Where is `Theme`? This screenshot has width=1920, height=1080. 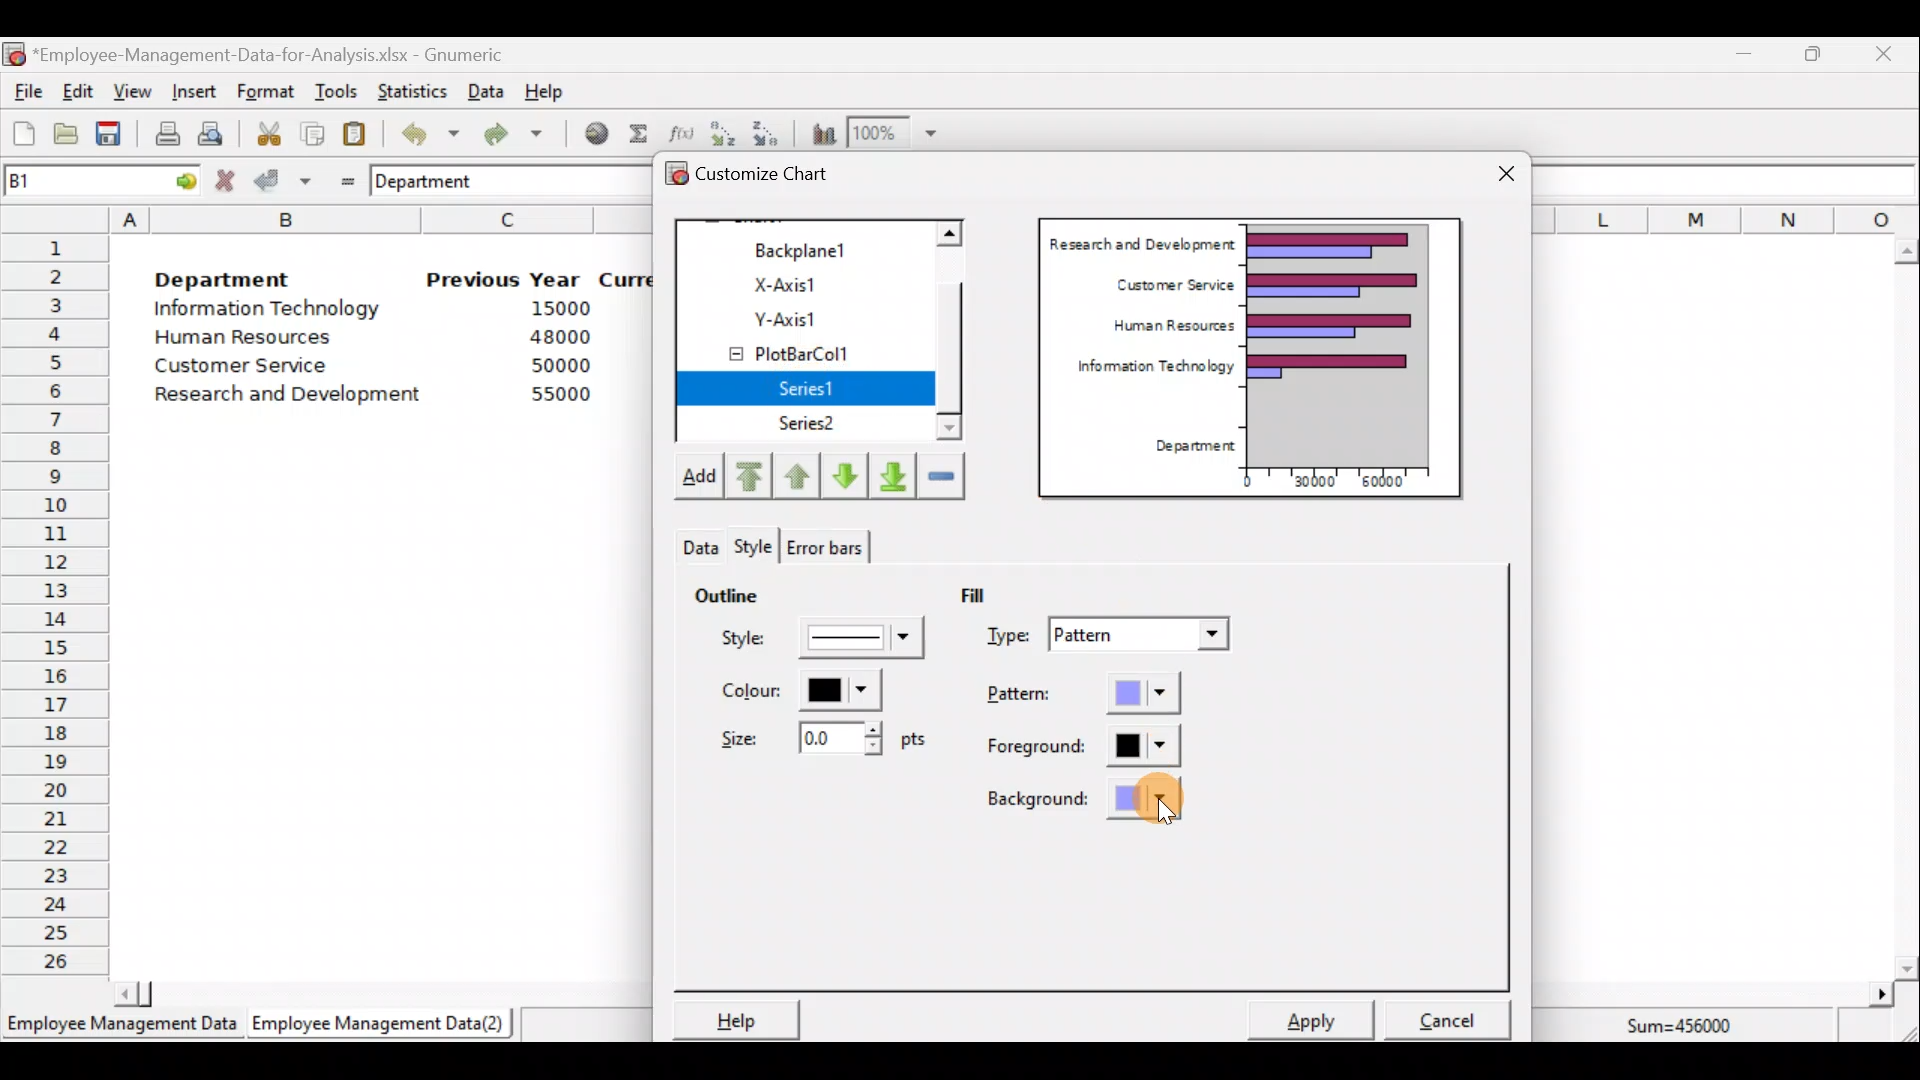 Theme is located at coordinates (760, 547).